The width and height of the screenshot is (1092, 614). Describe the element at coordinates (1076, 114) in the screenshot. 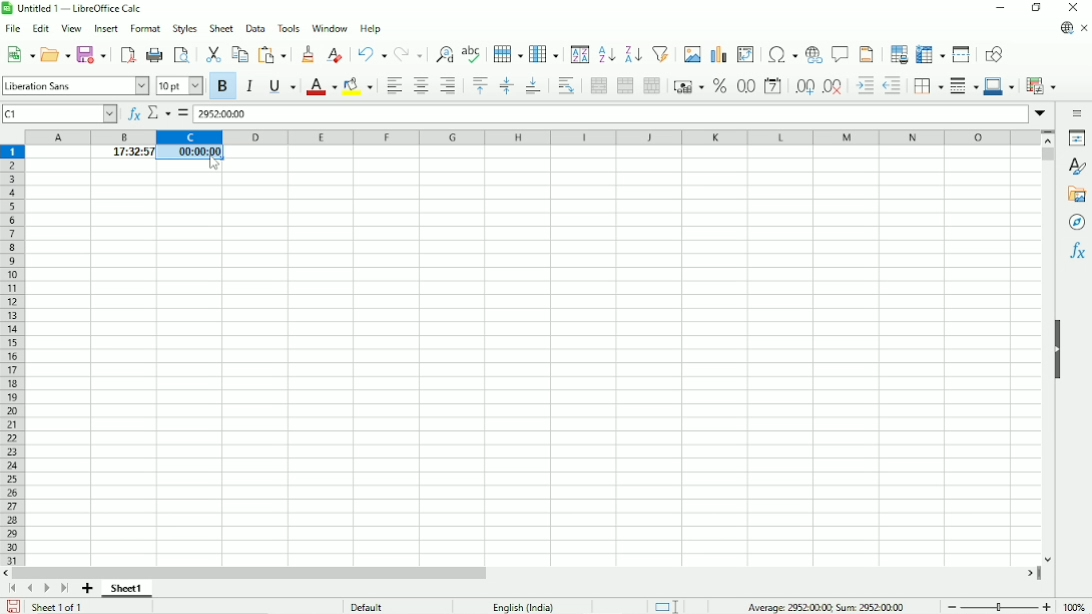

I see `Sidebar settings` at that location.